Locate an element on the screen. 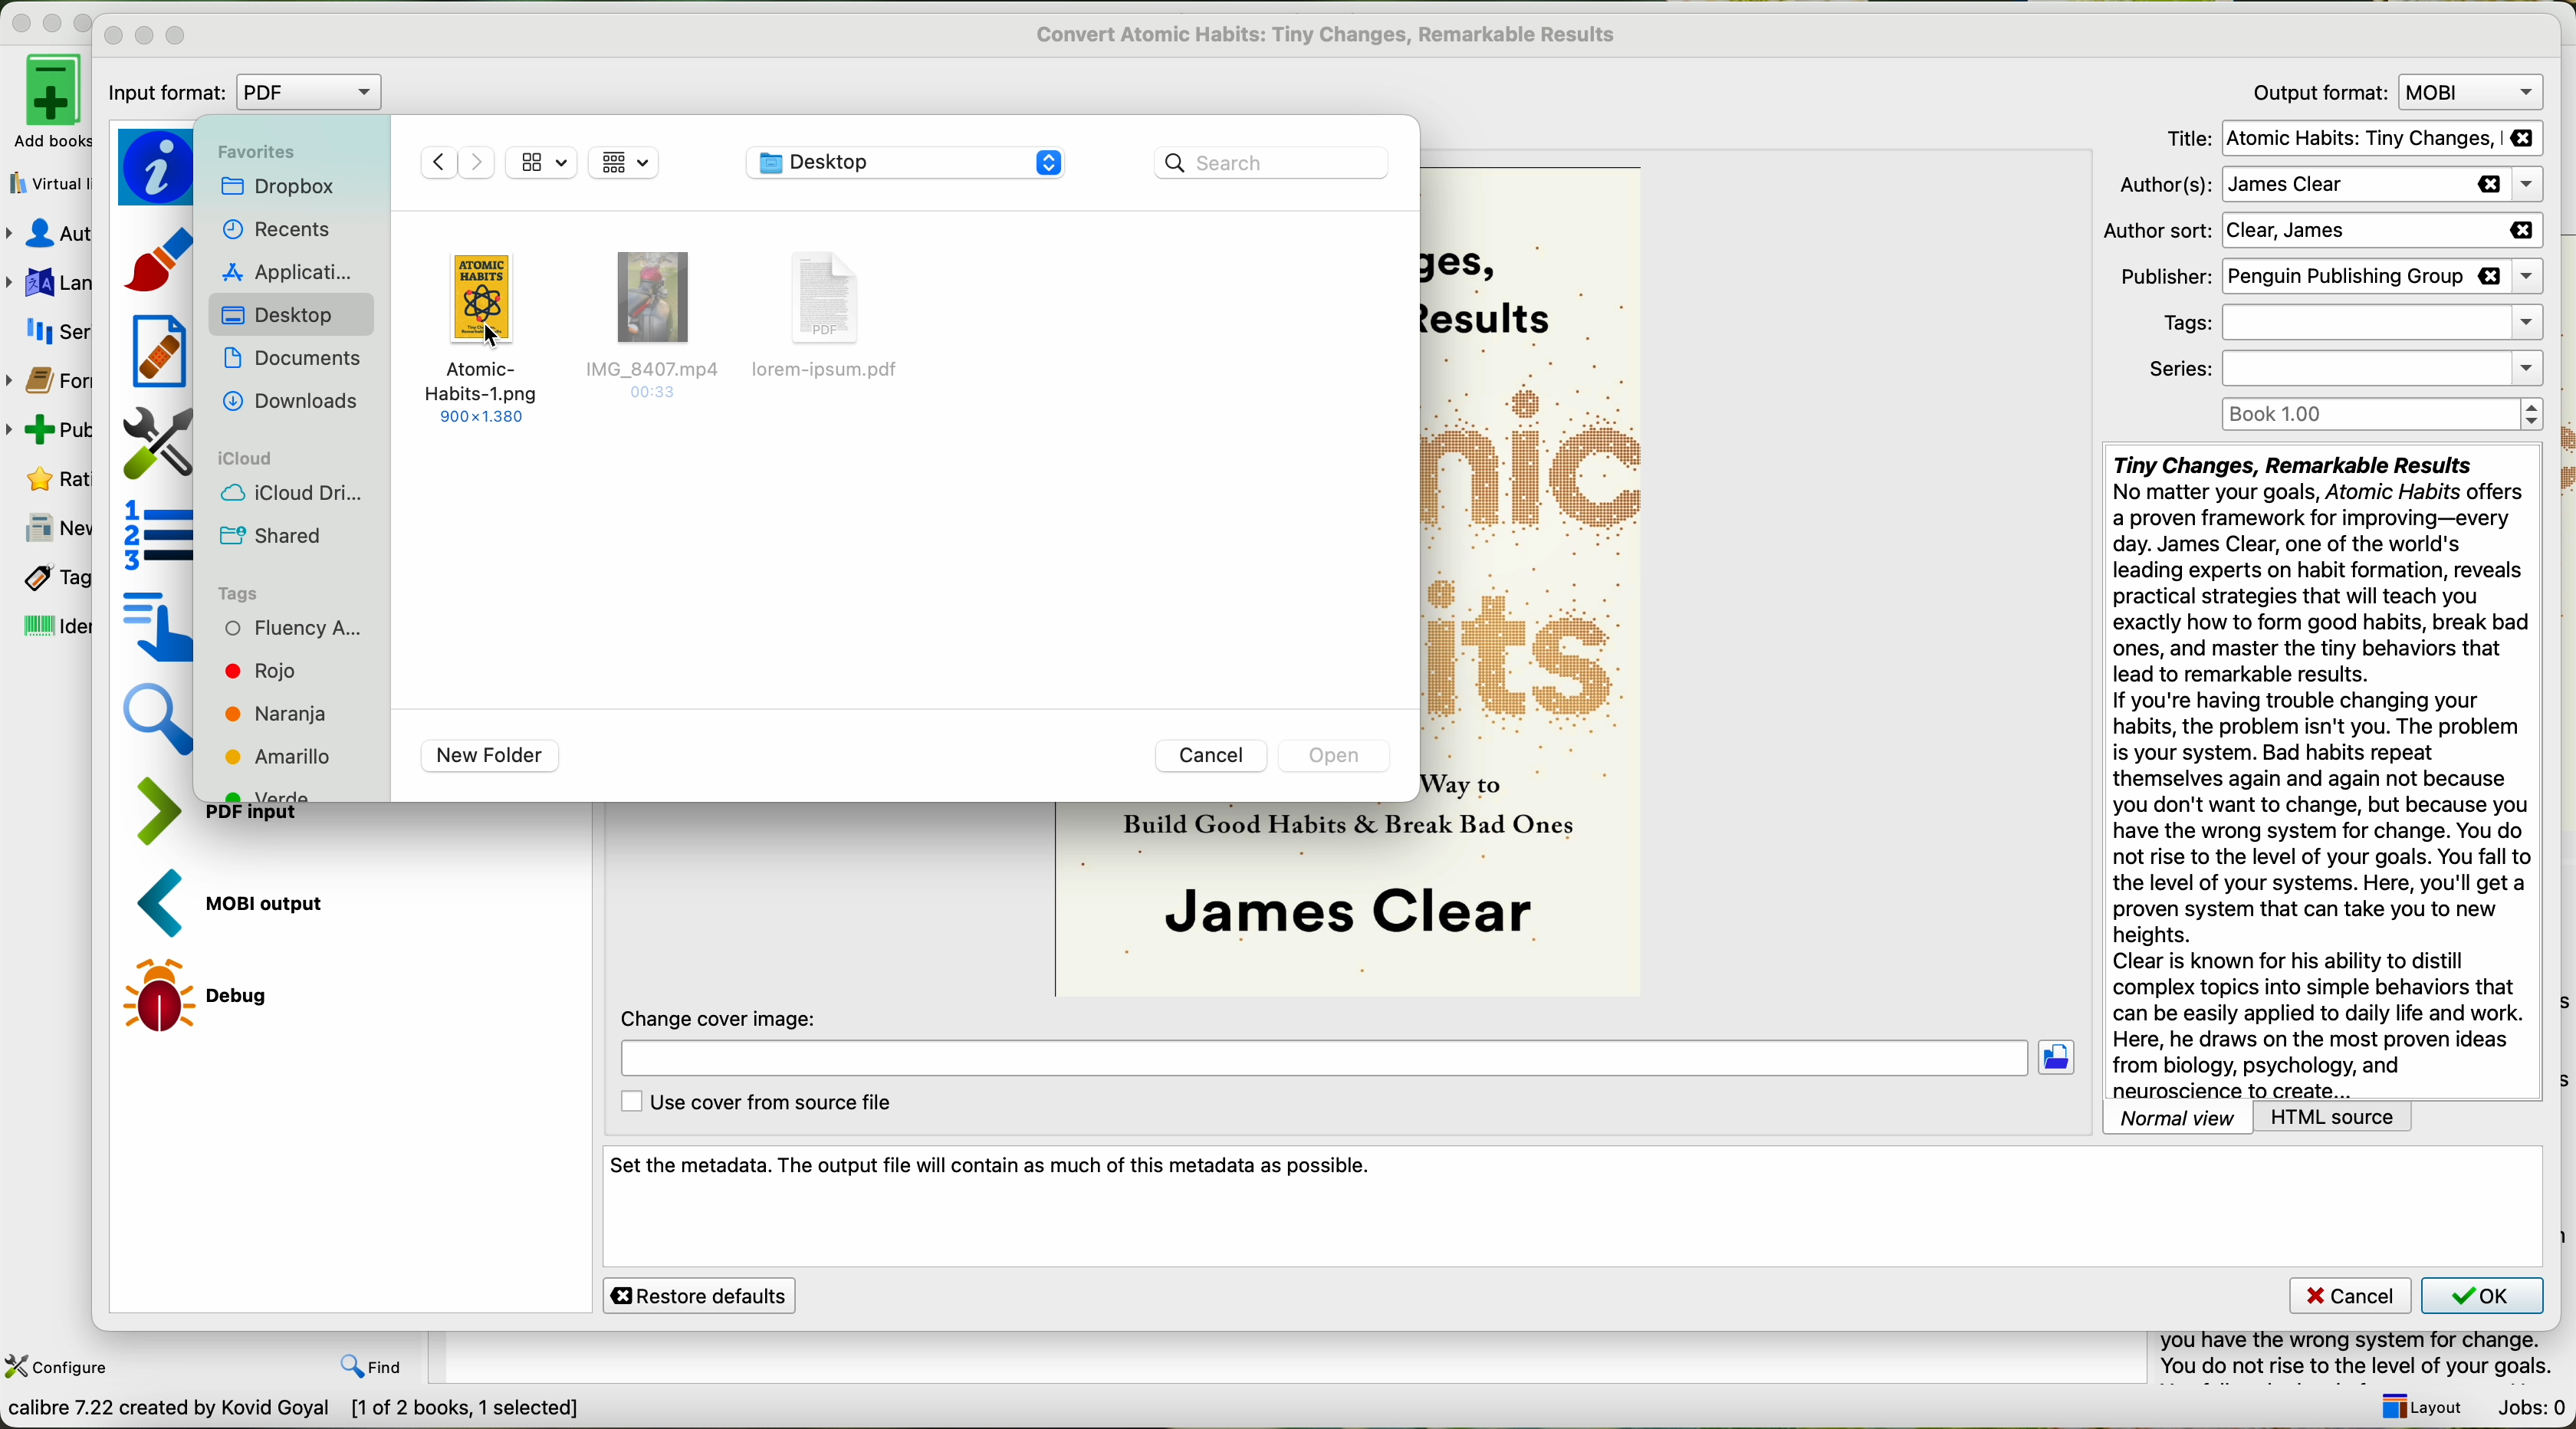  disable buttons is located at coordinates (50, 19).